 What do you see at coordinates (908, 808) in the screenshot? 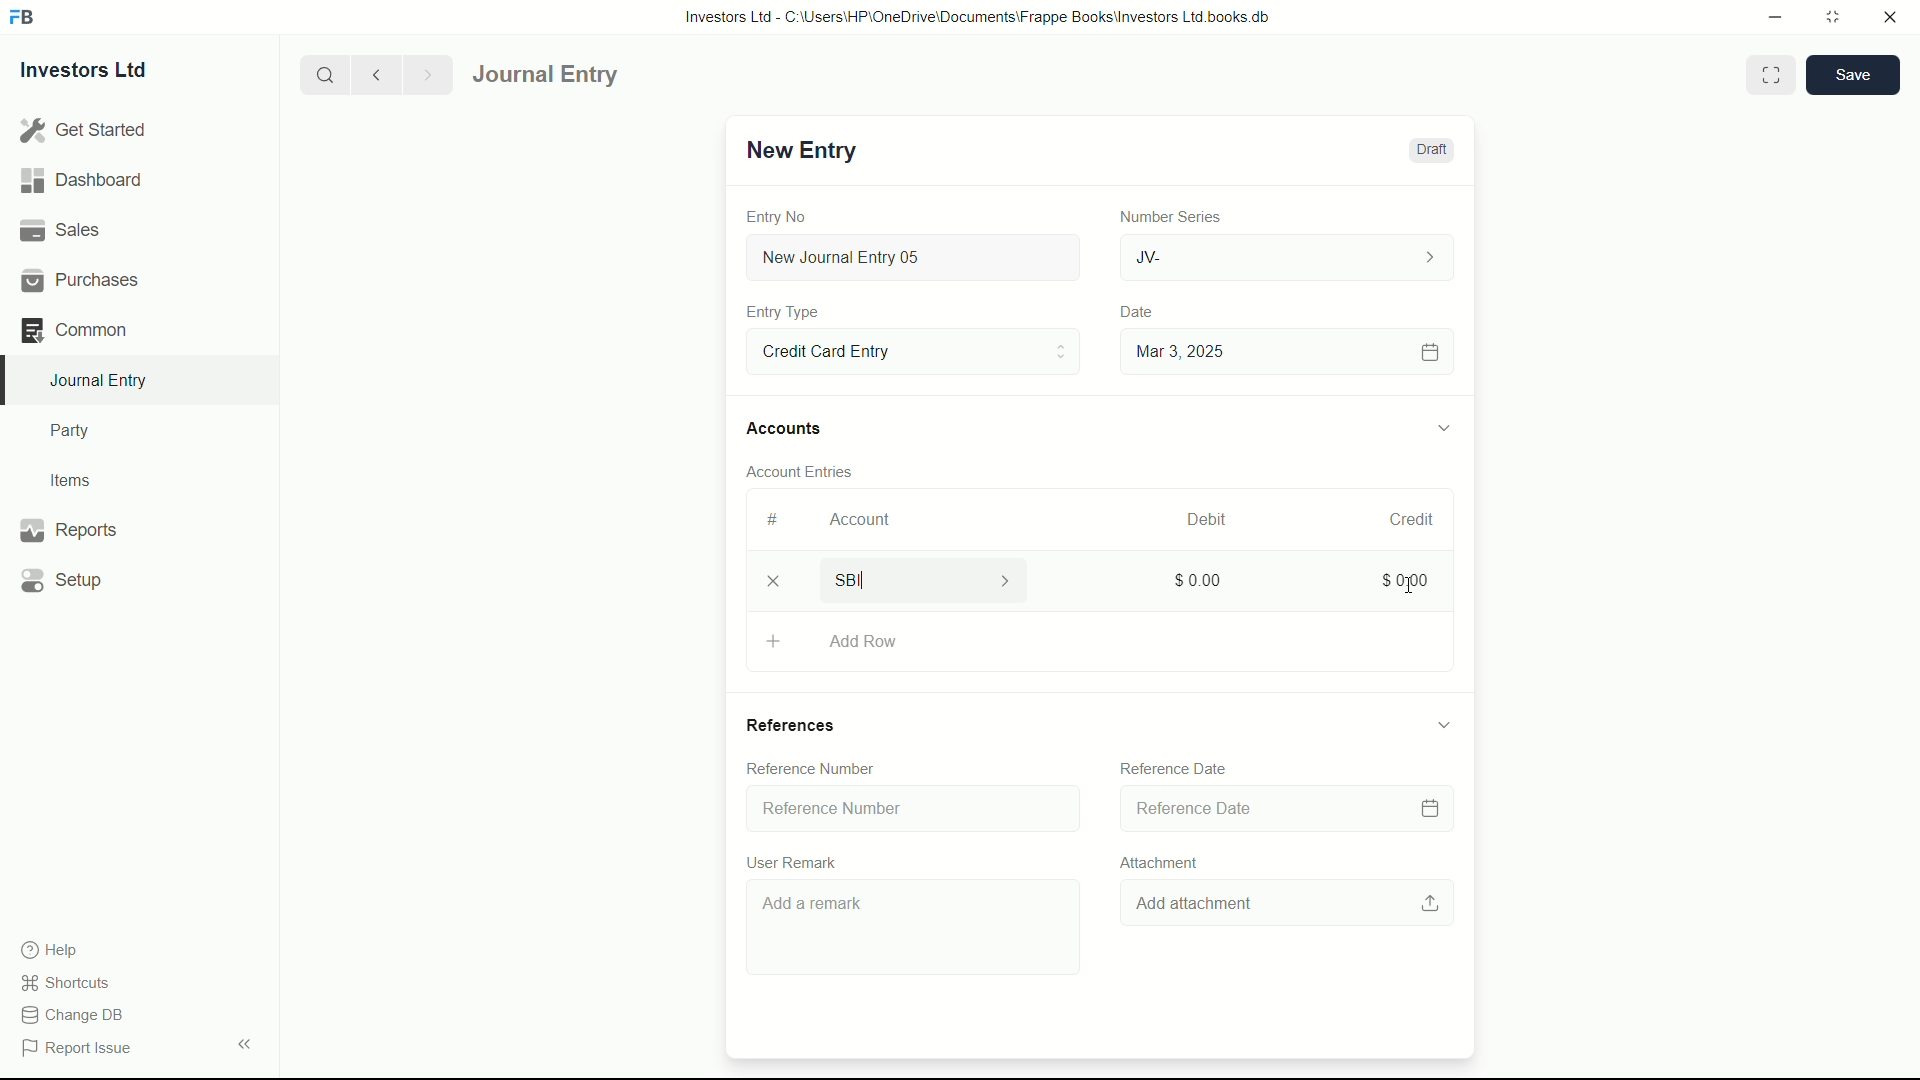
I see `Reference Number` at bounding box center [908, 808].